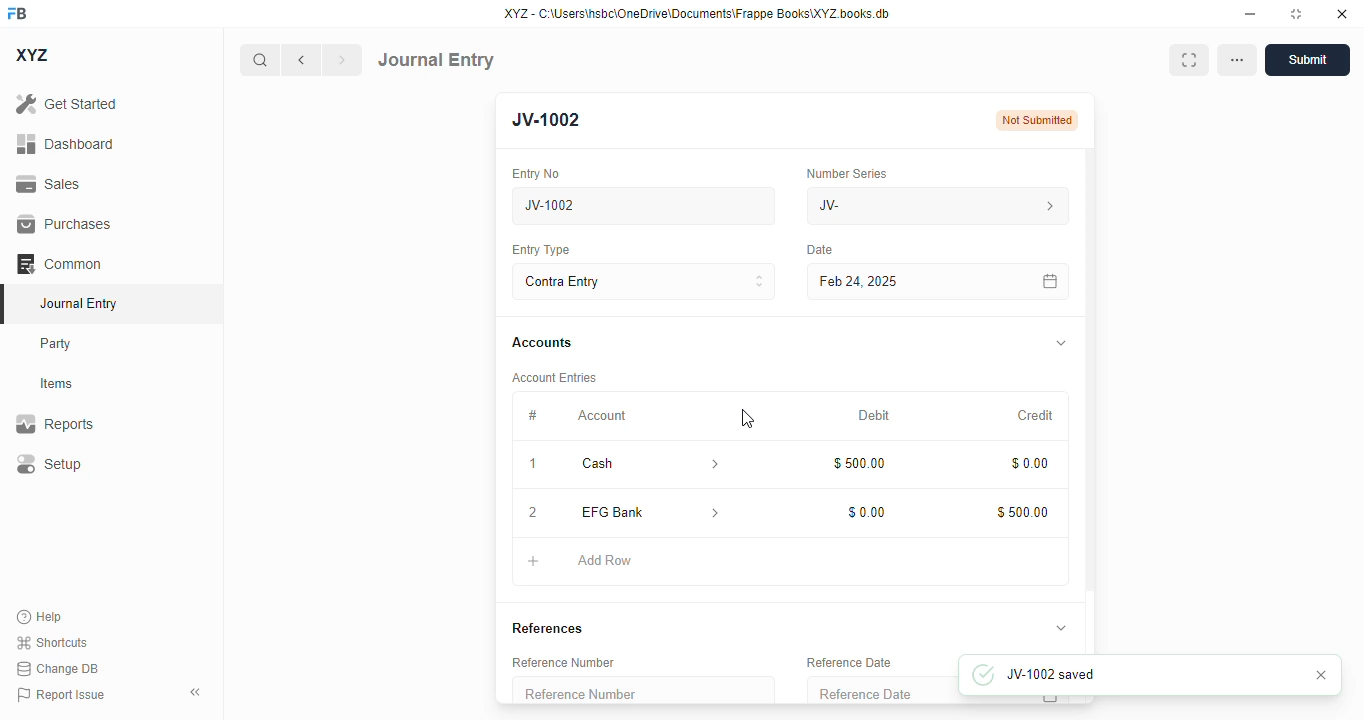  What do you see at coordinates (1189, 59) in the screenshot?
I see `maximise window` at bounding box center [1189, 59].